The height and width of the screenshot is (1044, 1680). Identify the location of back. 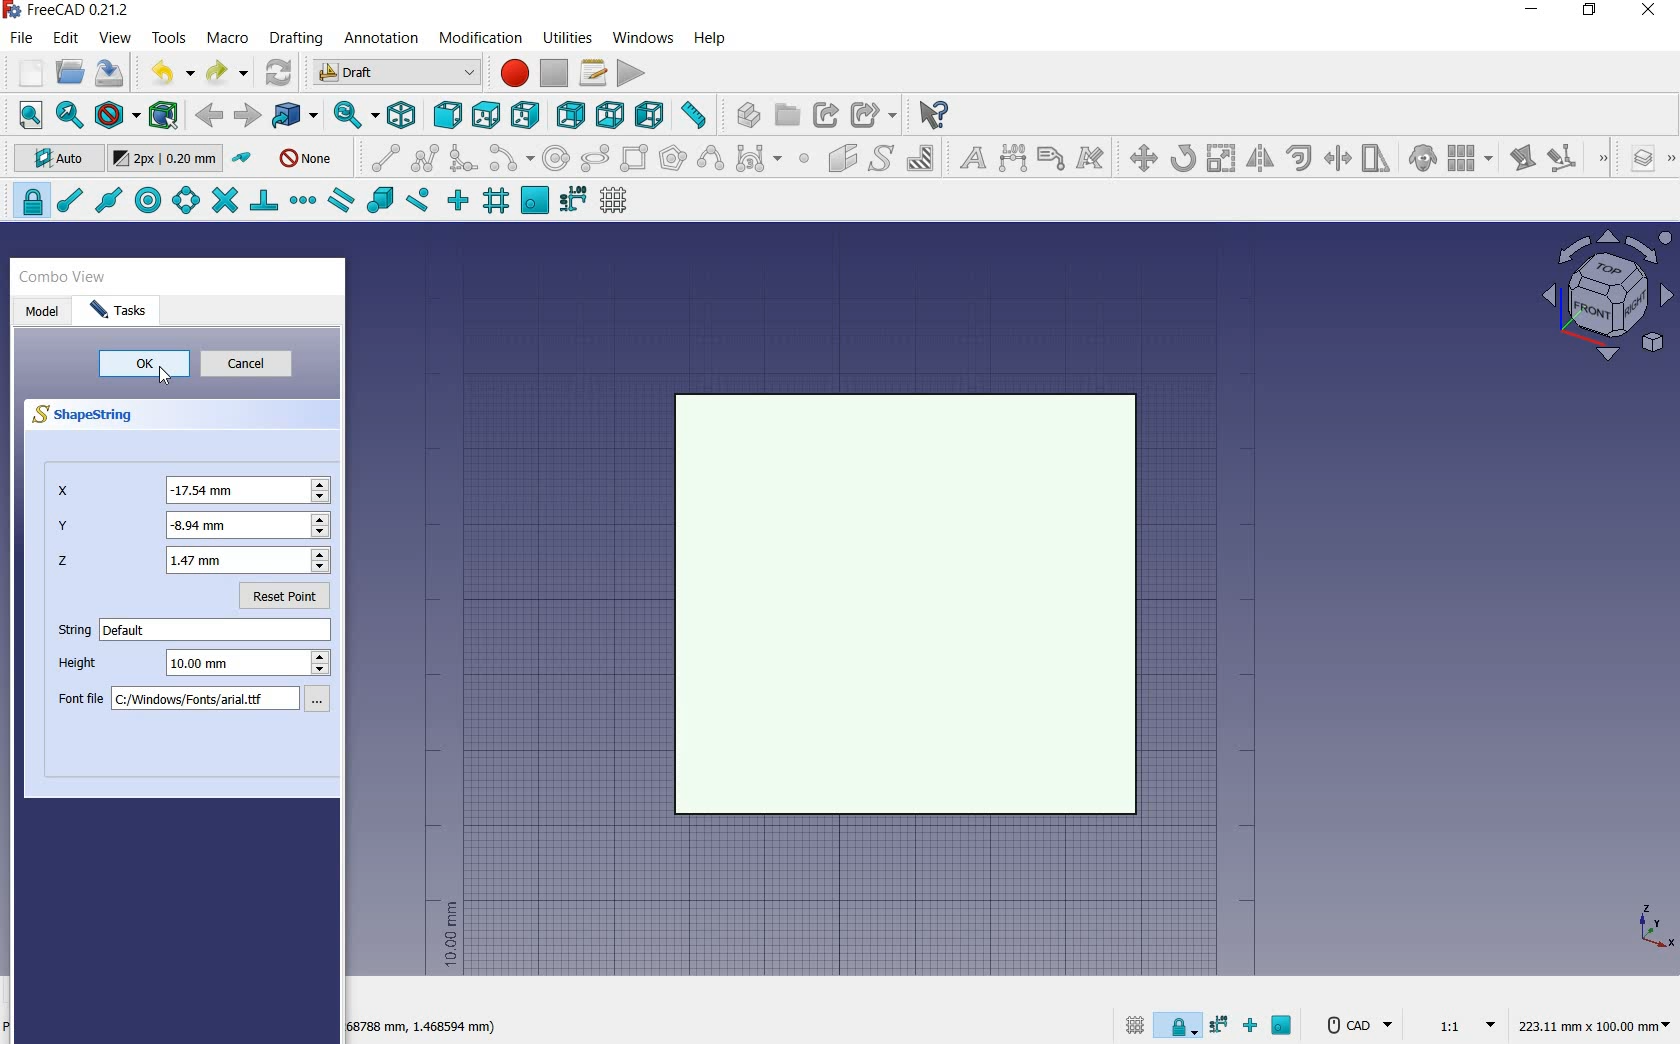
(211, 115).